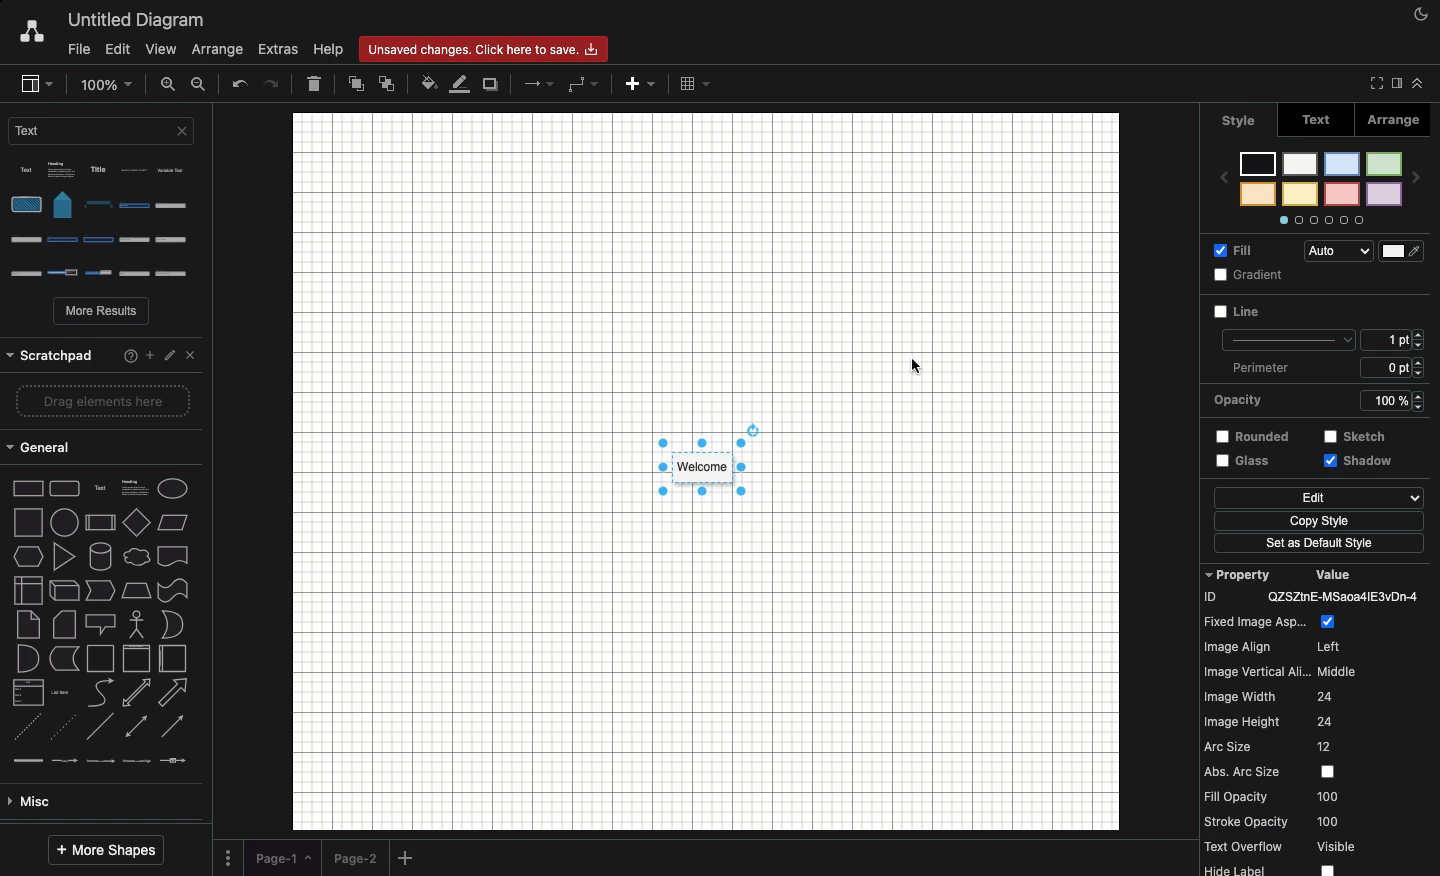 This screenshot has width=1440, height=876. I want to click on Unselected, so click(1238, 316).